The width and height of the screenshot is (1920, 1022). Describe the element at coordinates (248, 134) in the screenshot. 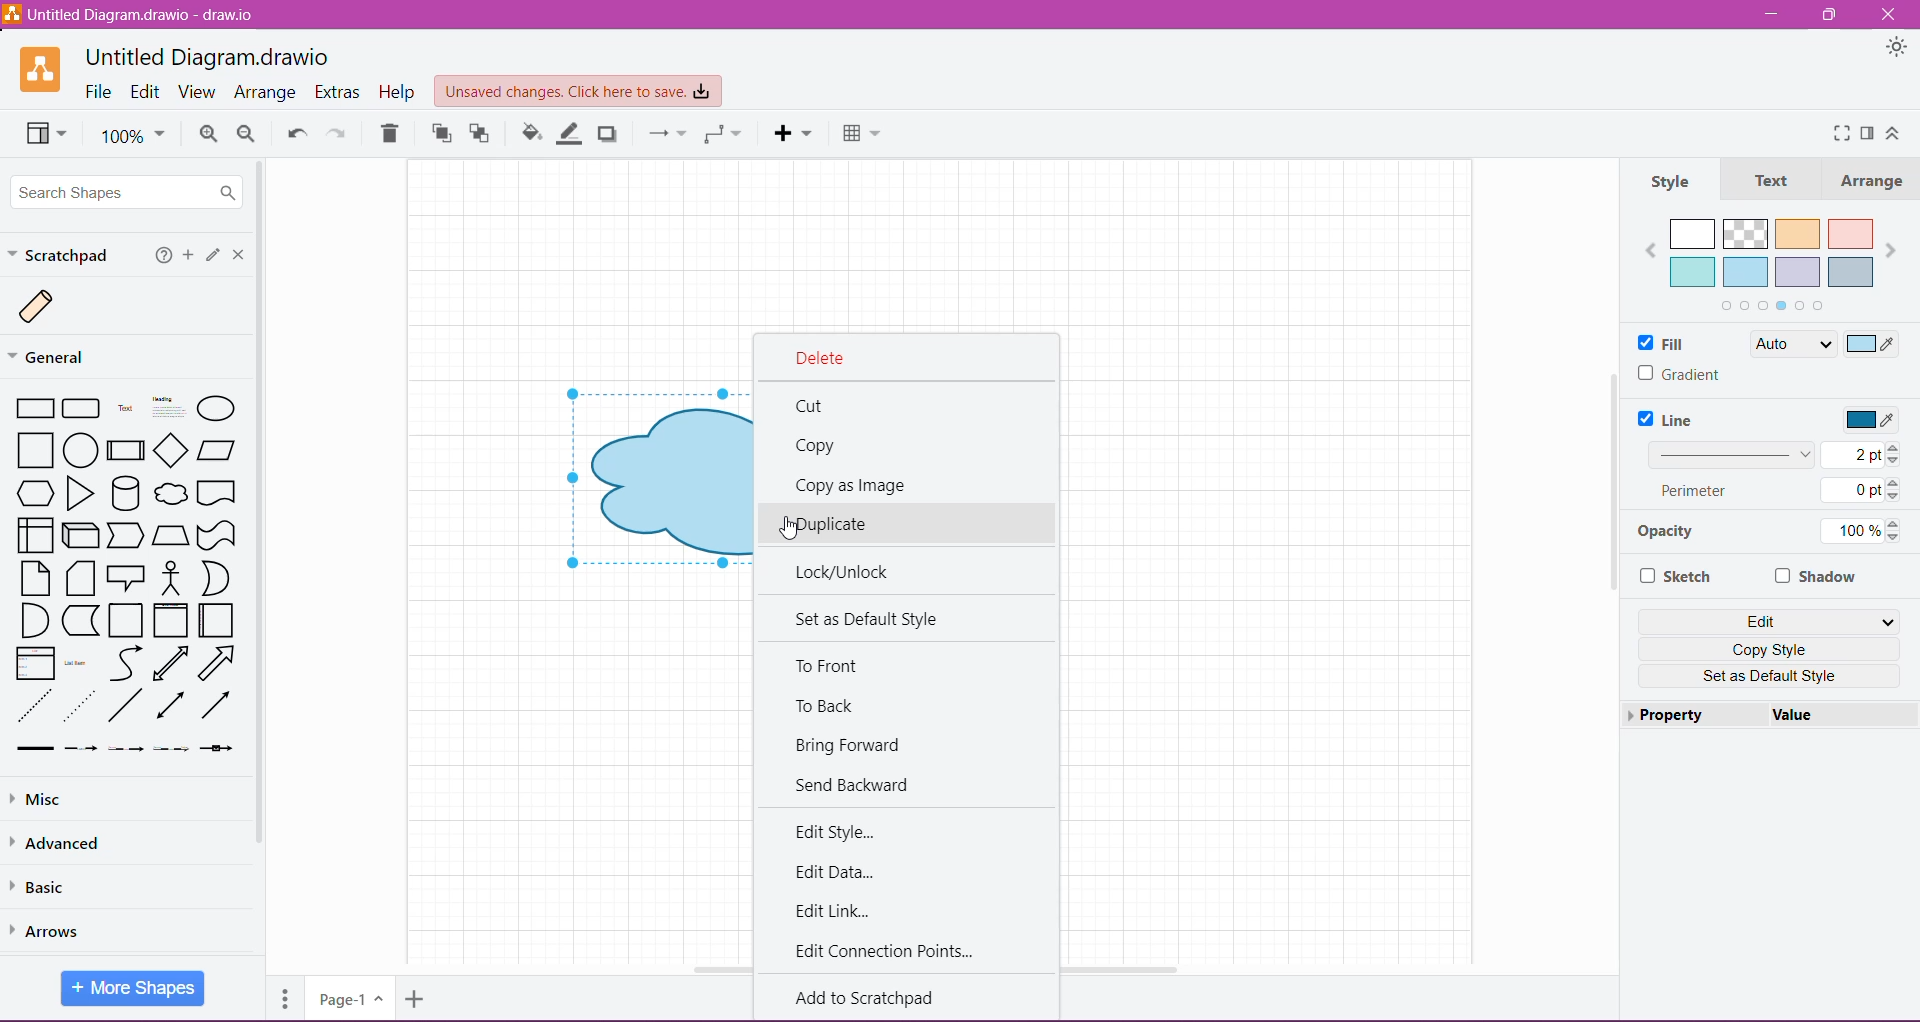

I see `Zoom Out` at that location.